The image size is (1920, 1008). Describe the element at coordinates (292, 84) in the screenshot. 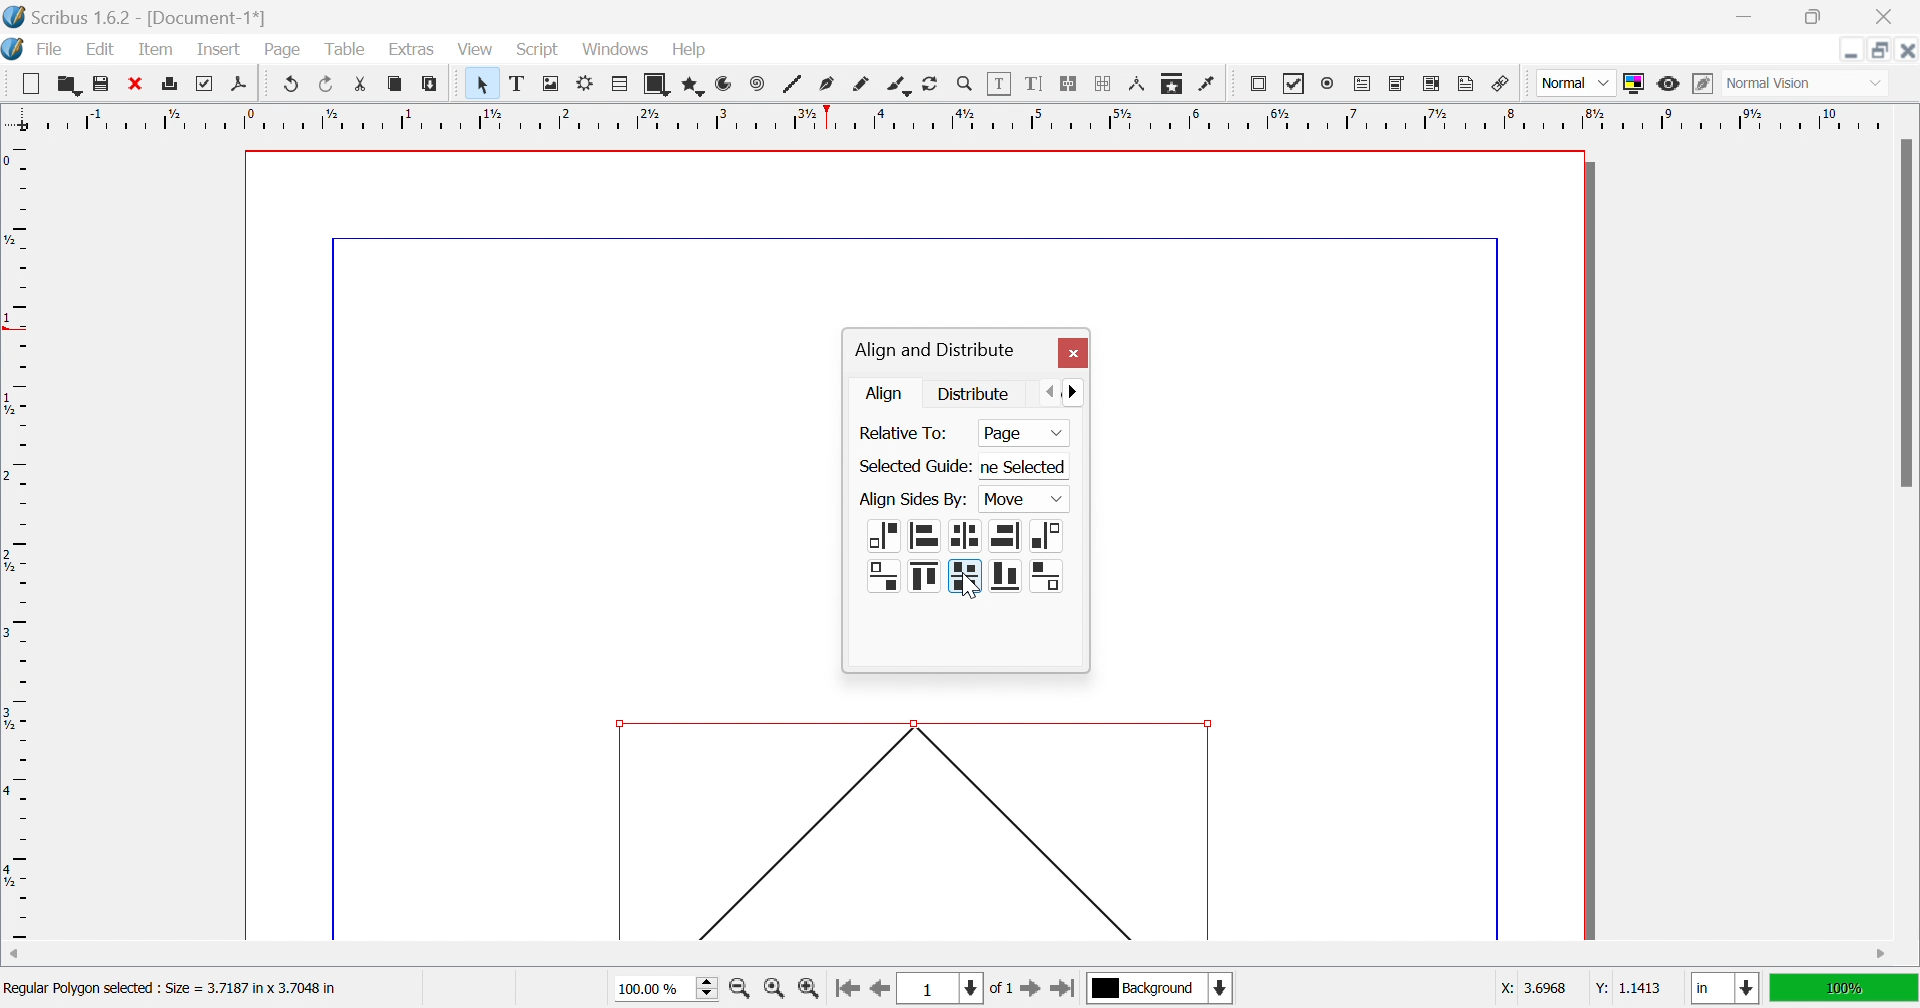

I see `Undo` at that location.